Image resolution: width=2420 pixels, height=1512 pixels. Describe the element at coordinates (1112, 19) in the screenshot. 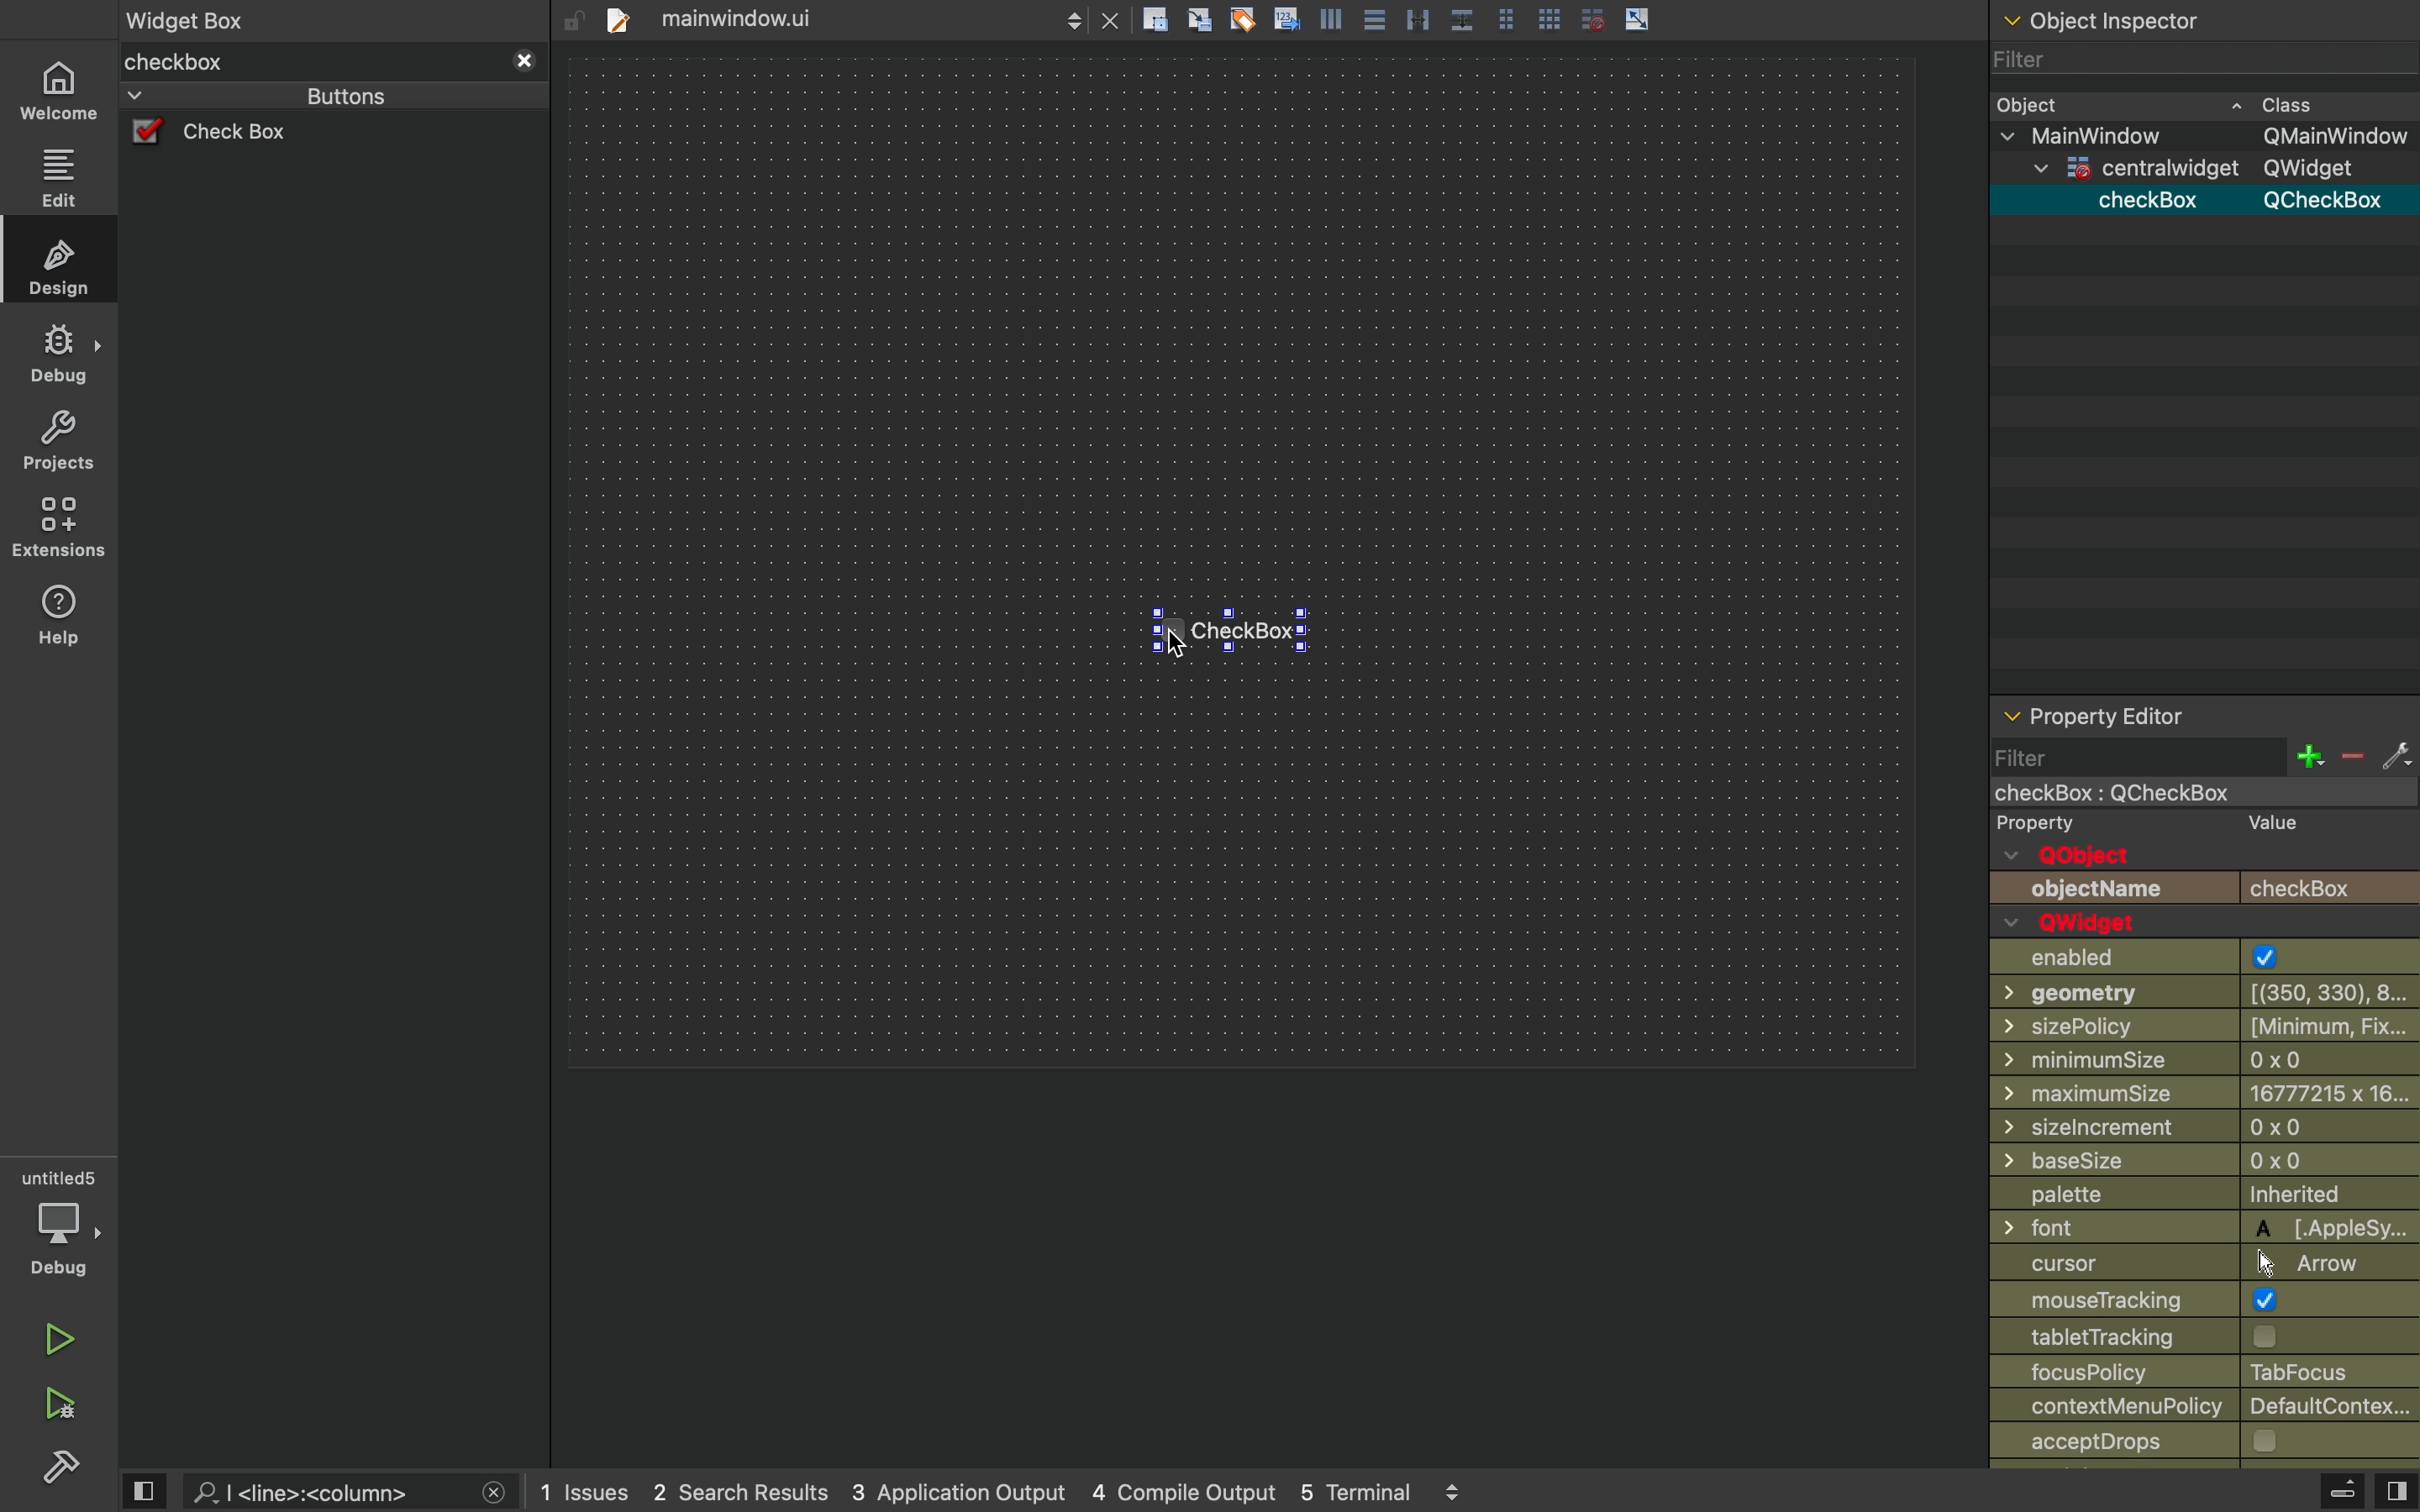

I see `close` at that location.